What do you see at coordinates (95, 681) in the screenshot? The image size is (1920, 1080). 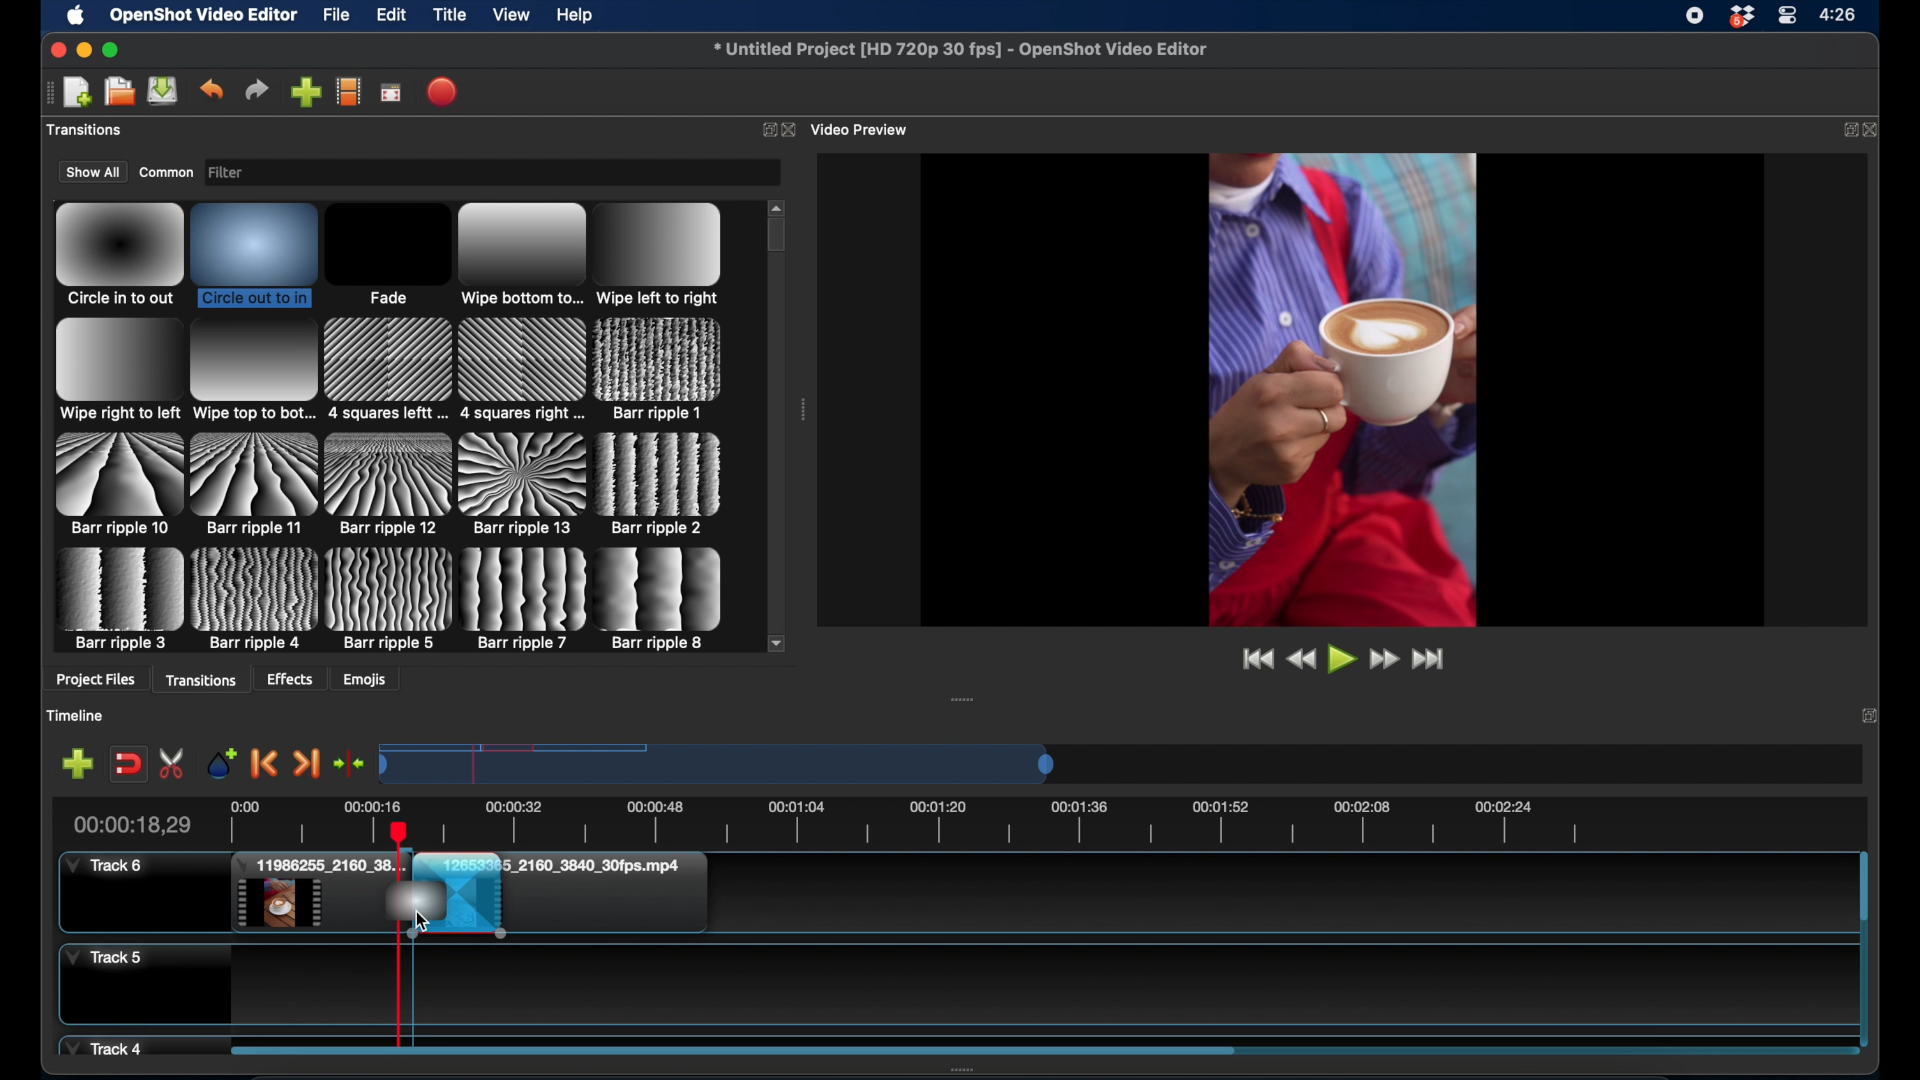 I see `project files` at bounding box center [95, 681].